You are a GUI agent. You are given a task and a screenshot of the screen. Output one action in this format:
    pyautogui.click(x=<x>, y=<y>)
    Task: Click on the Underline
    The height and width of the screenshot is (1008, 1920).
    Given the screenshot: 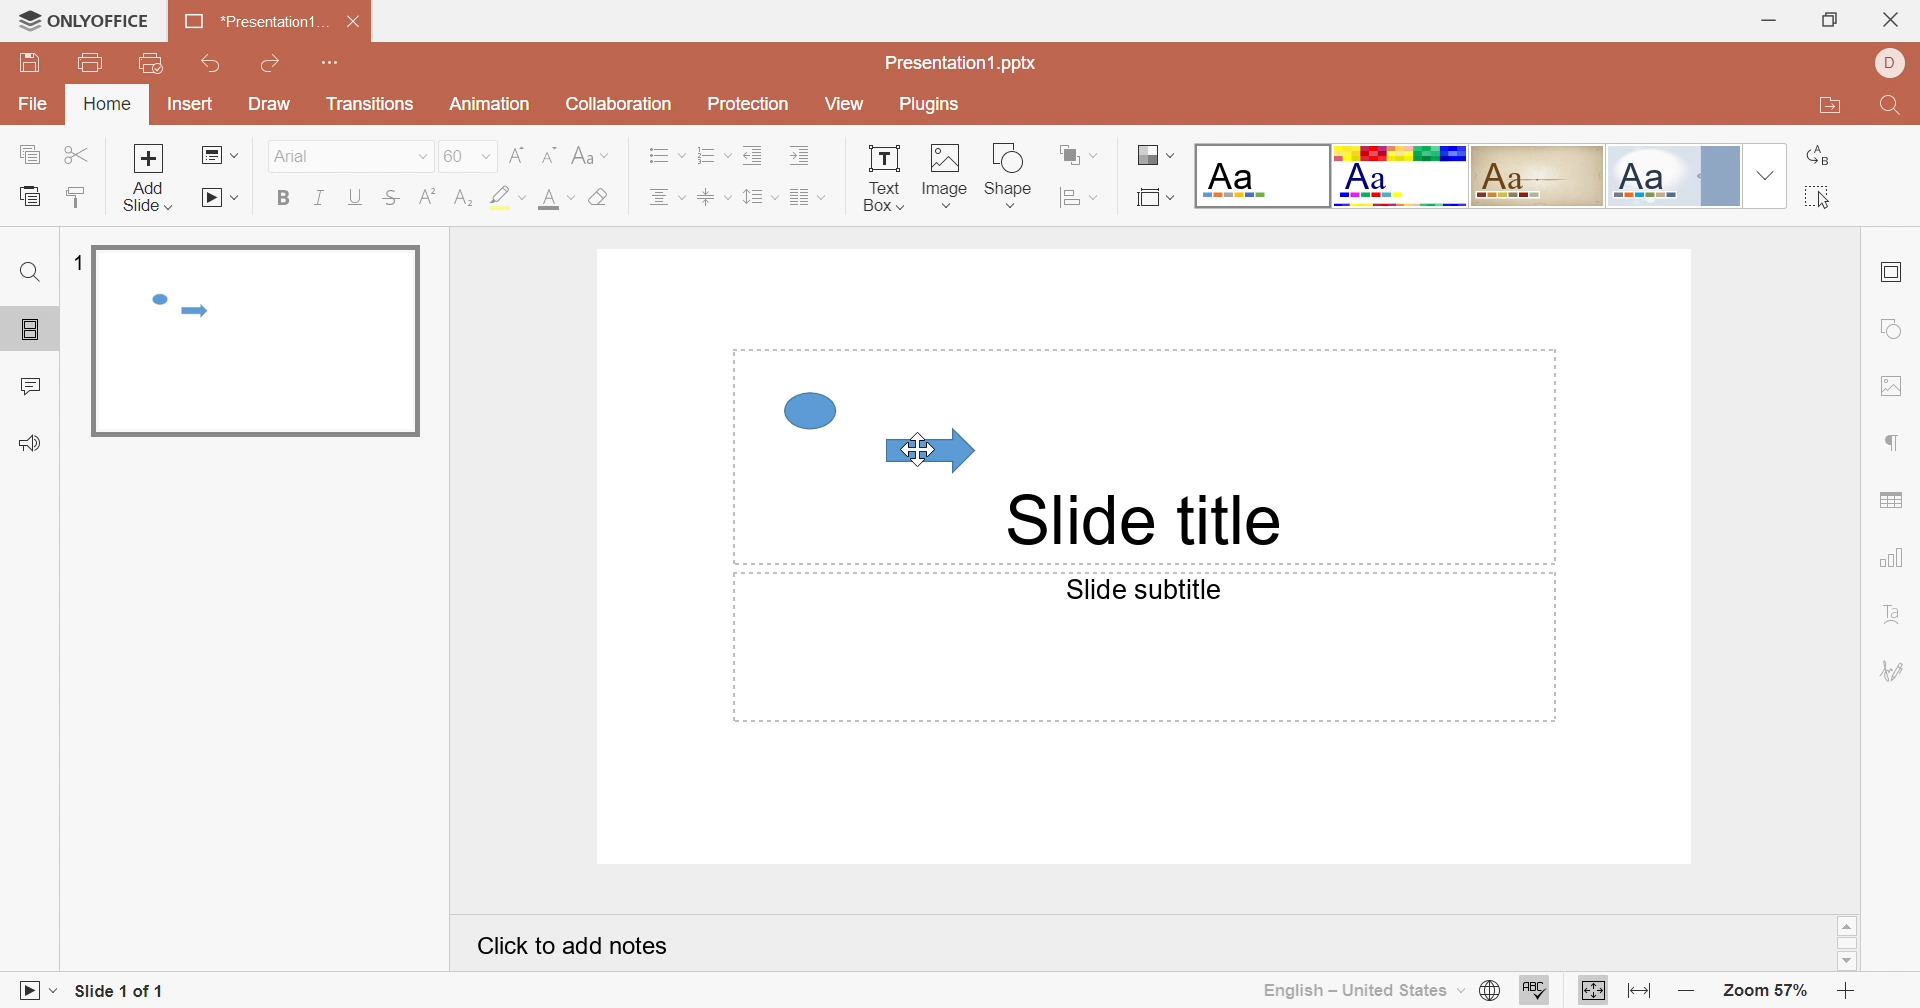 What is the action you would take?
    pyautogui.click(x=356, y=203)
    